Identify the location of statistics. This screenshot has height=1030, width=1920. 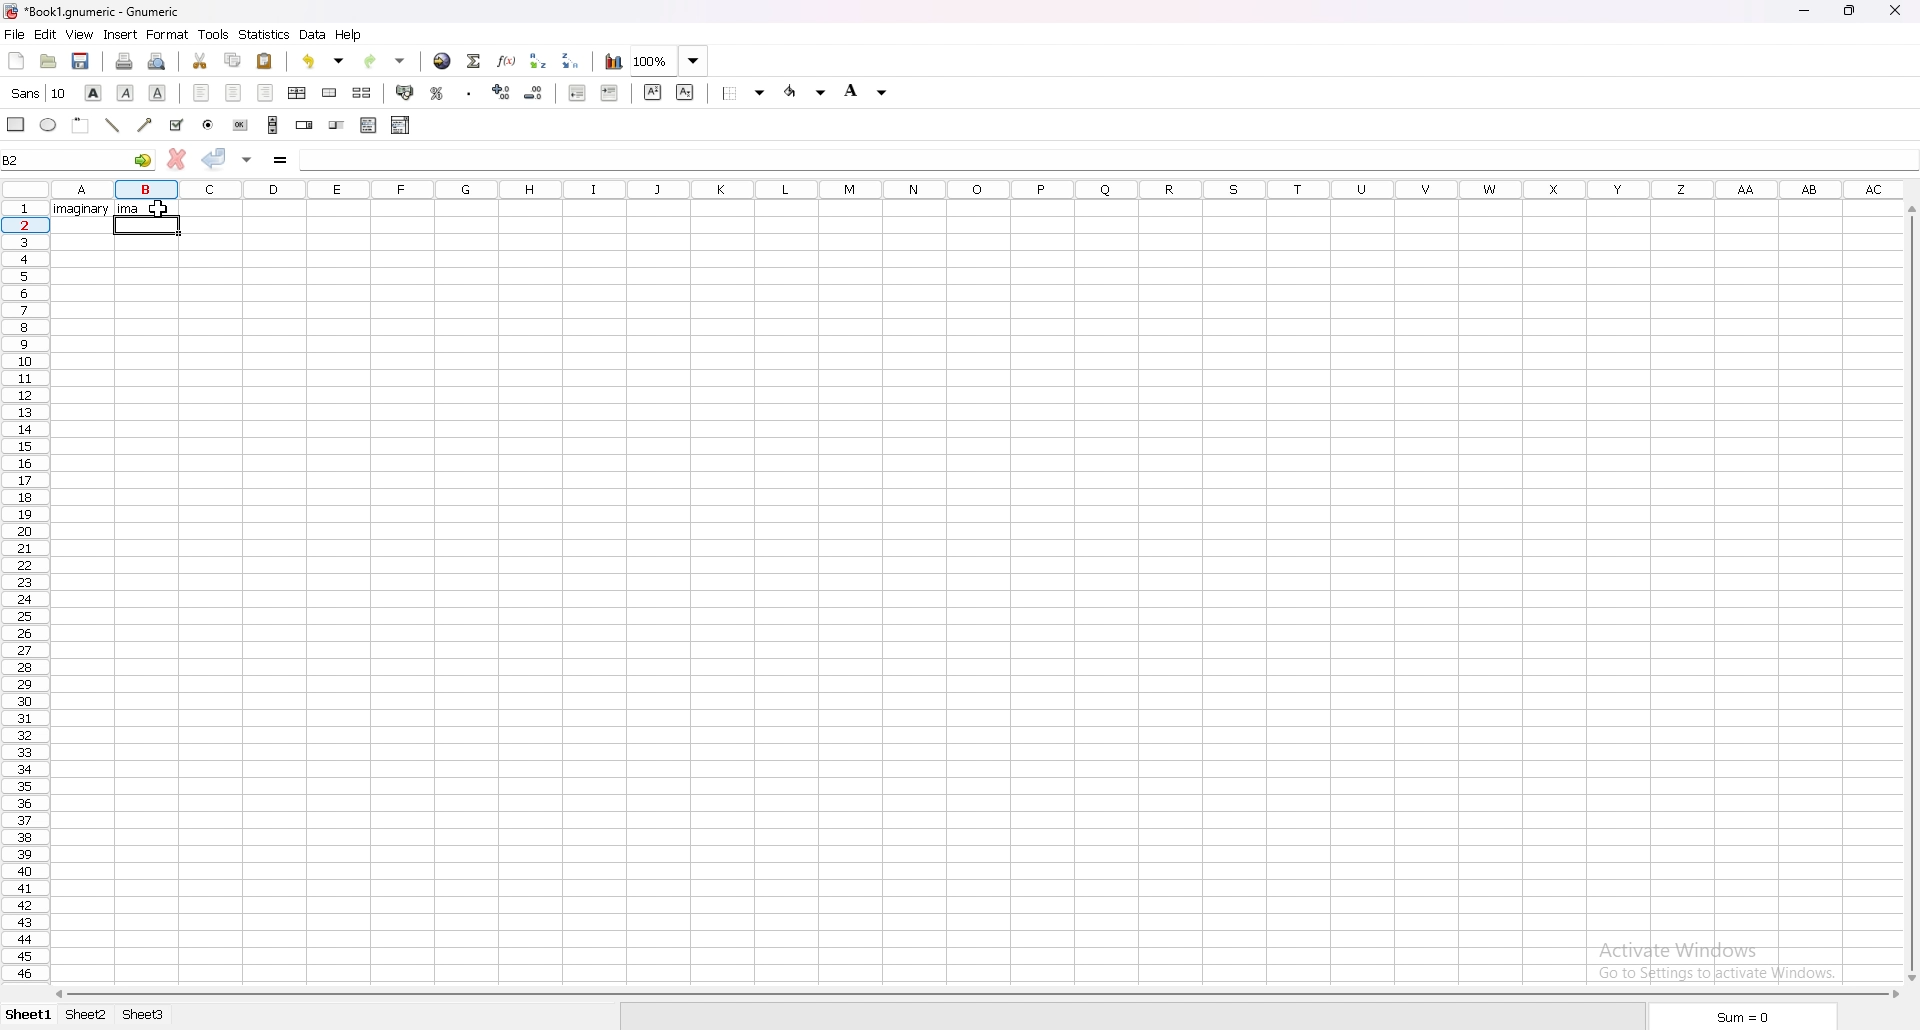
(265, 33).